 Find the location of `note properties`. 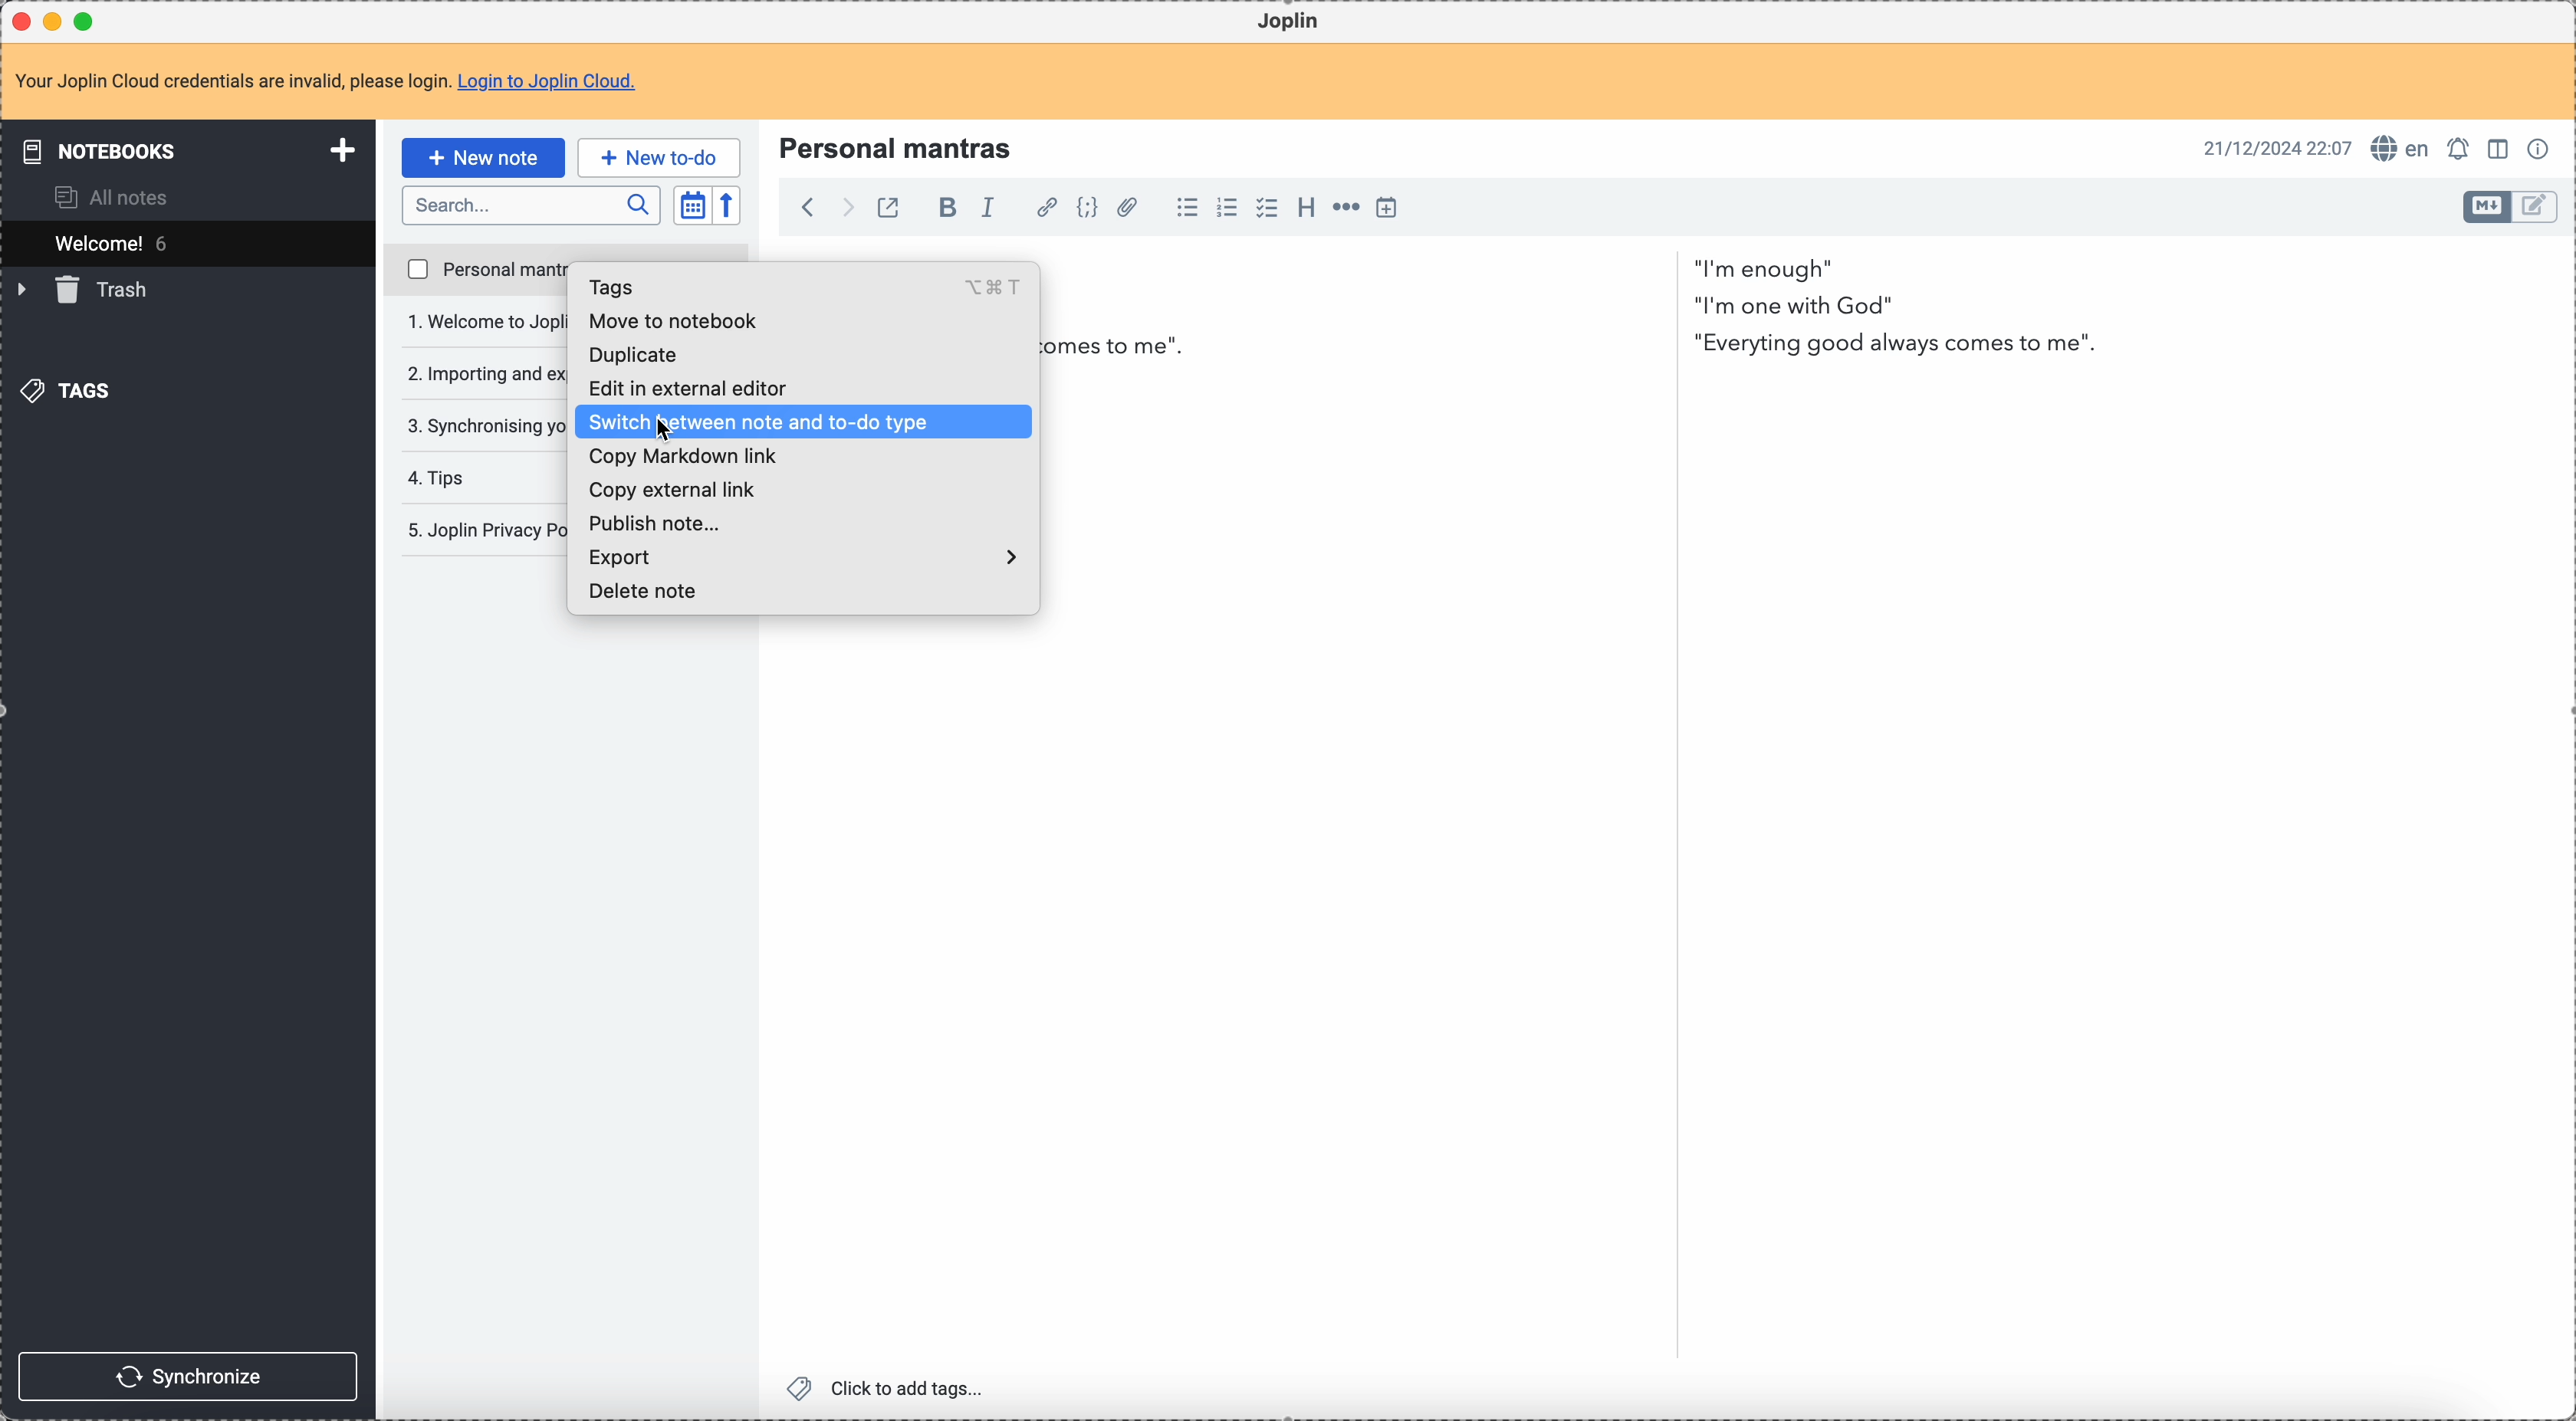

note properties is located at coordinates (2543, 150).